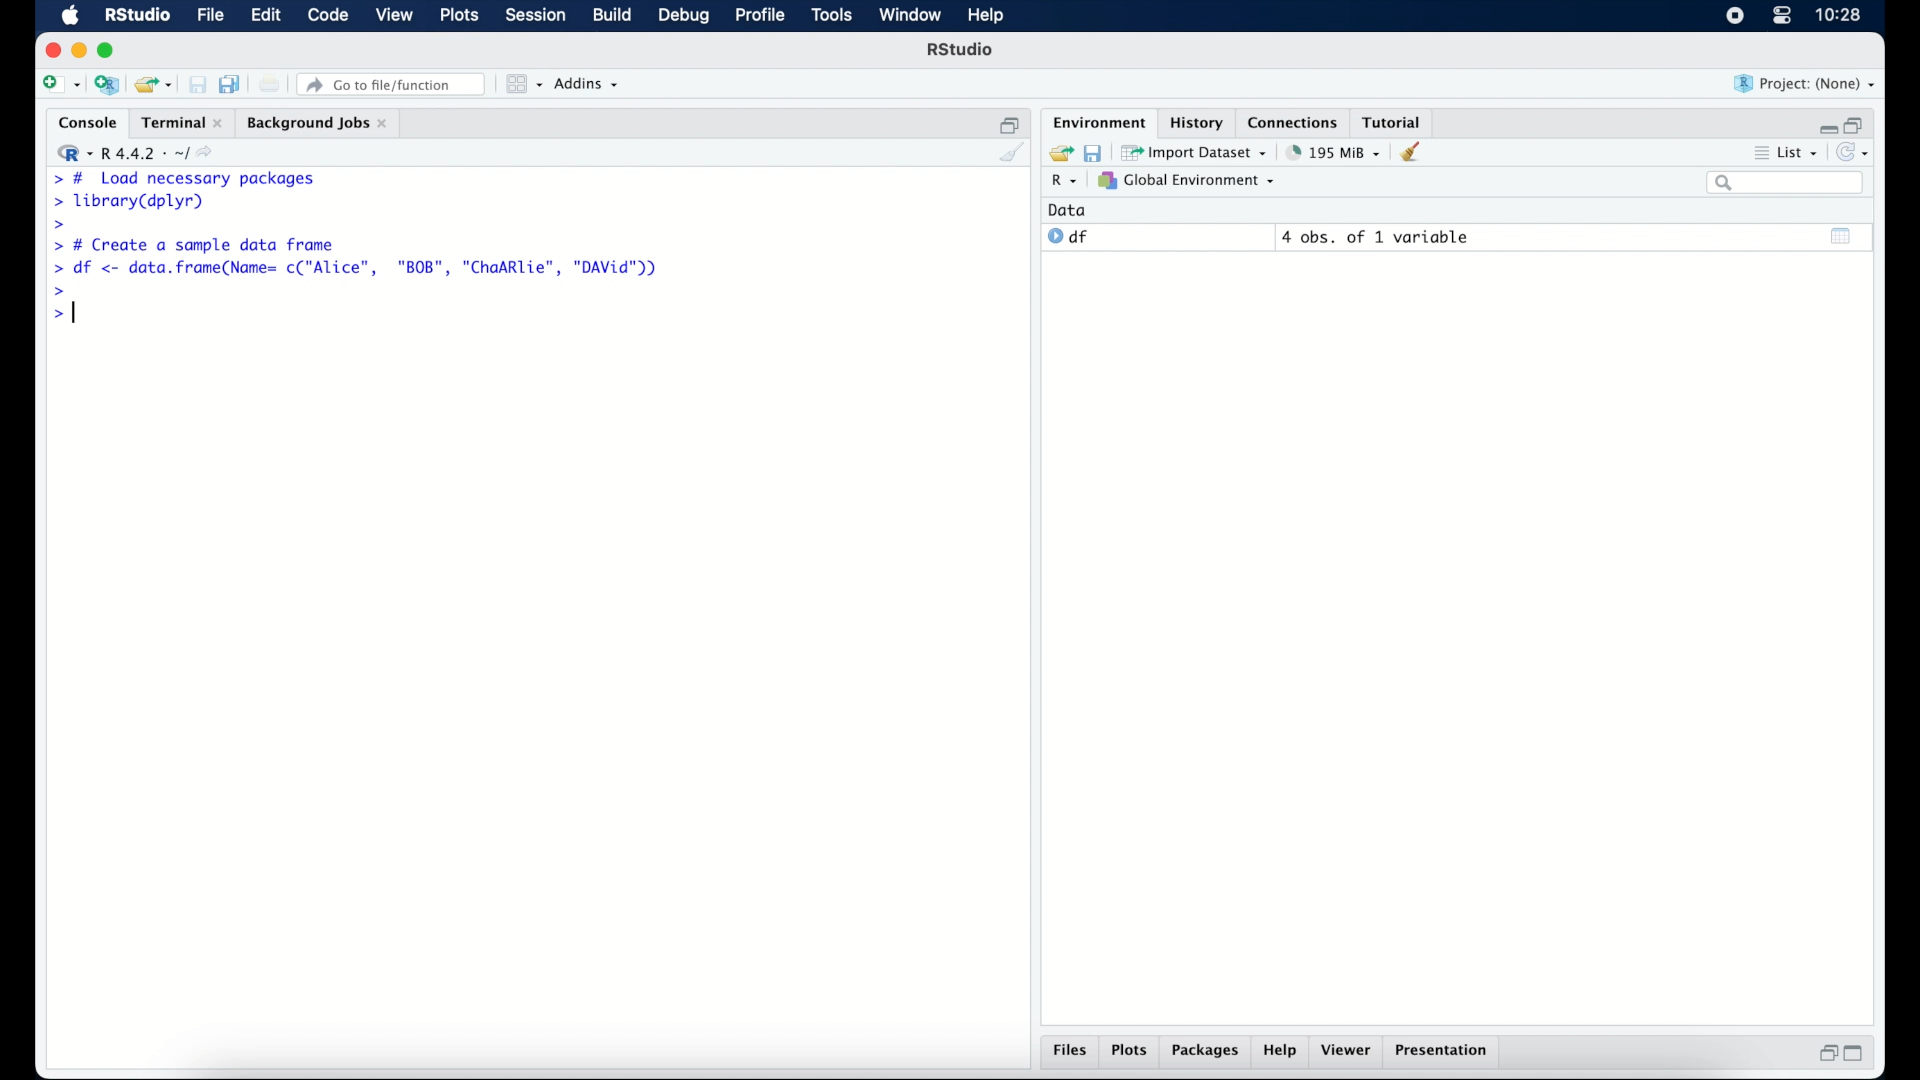 This screenshot has width=1920, height=1080. Describe the element at coordinates (760, 16) in the screenshot. I see `profile` at that location.